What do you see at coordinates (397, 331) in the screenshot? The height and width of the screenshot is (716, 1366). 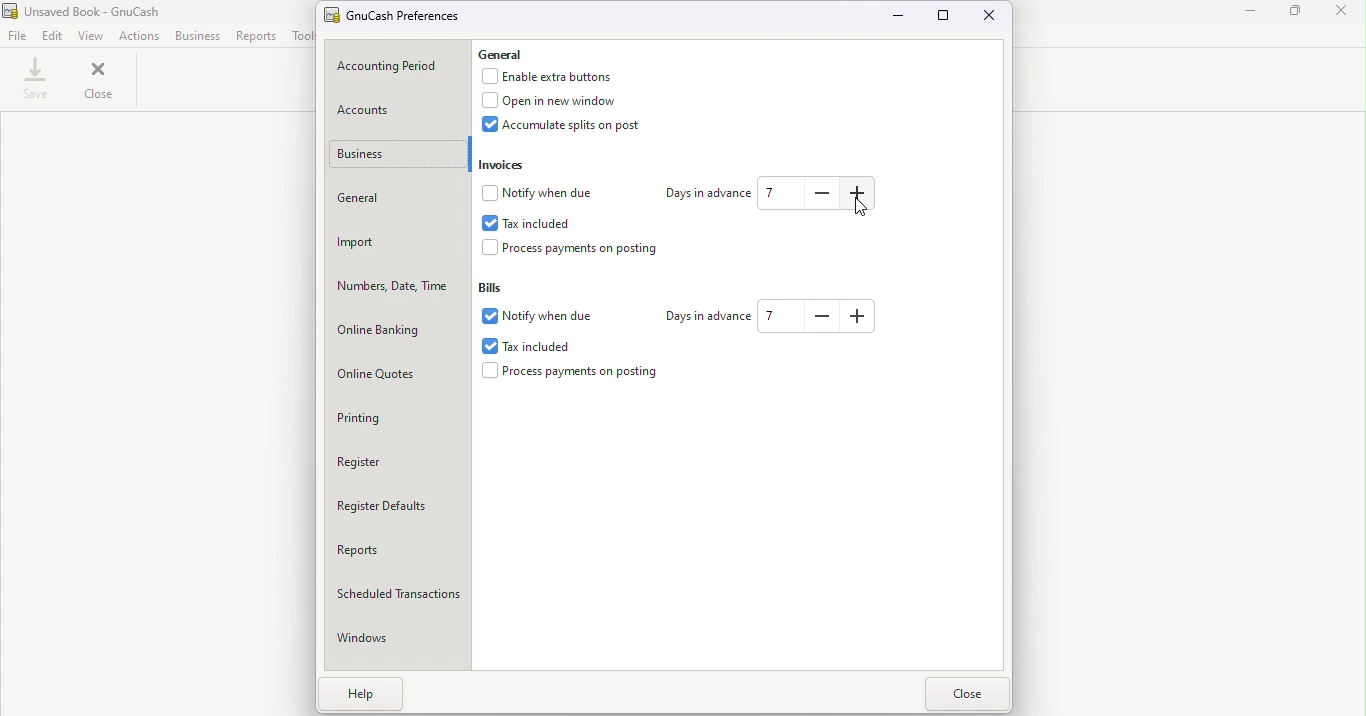 I see `Online banking` at bounding box center [397, 331].